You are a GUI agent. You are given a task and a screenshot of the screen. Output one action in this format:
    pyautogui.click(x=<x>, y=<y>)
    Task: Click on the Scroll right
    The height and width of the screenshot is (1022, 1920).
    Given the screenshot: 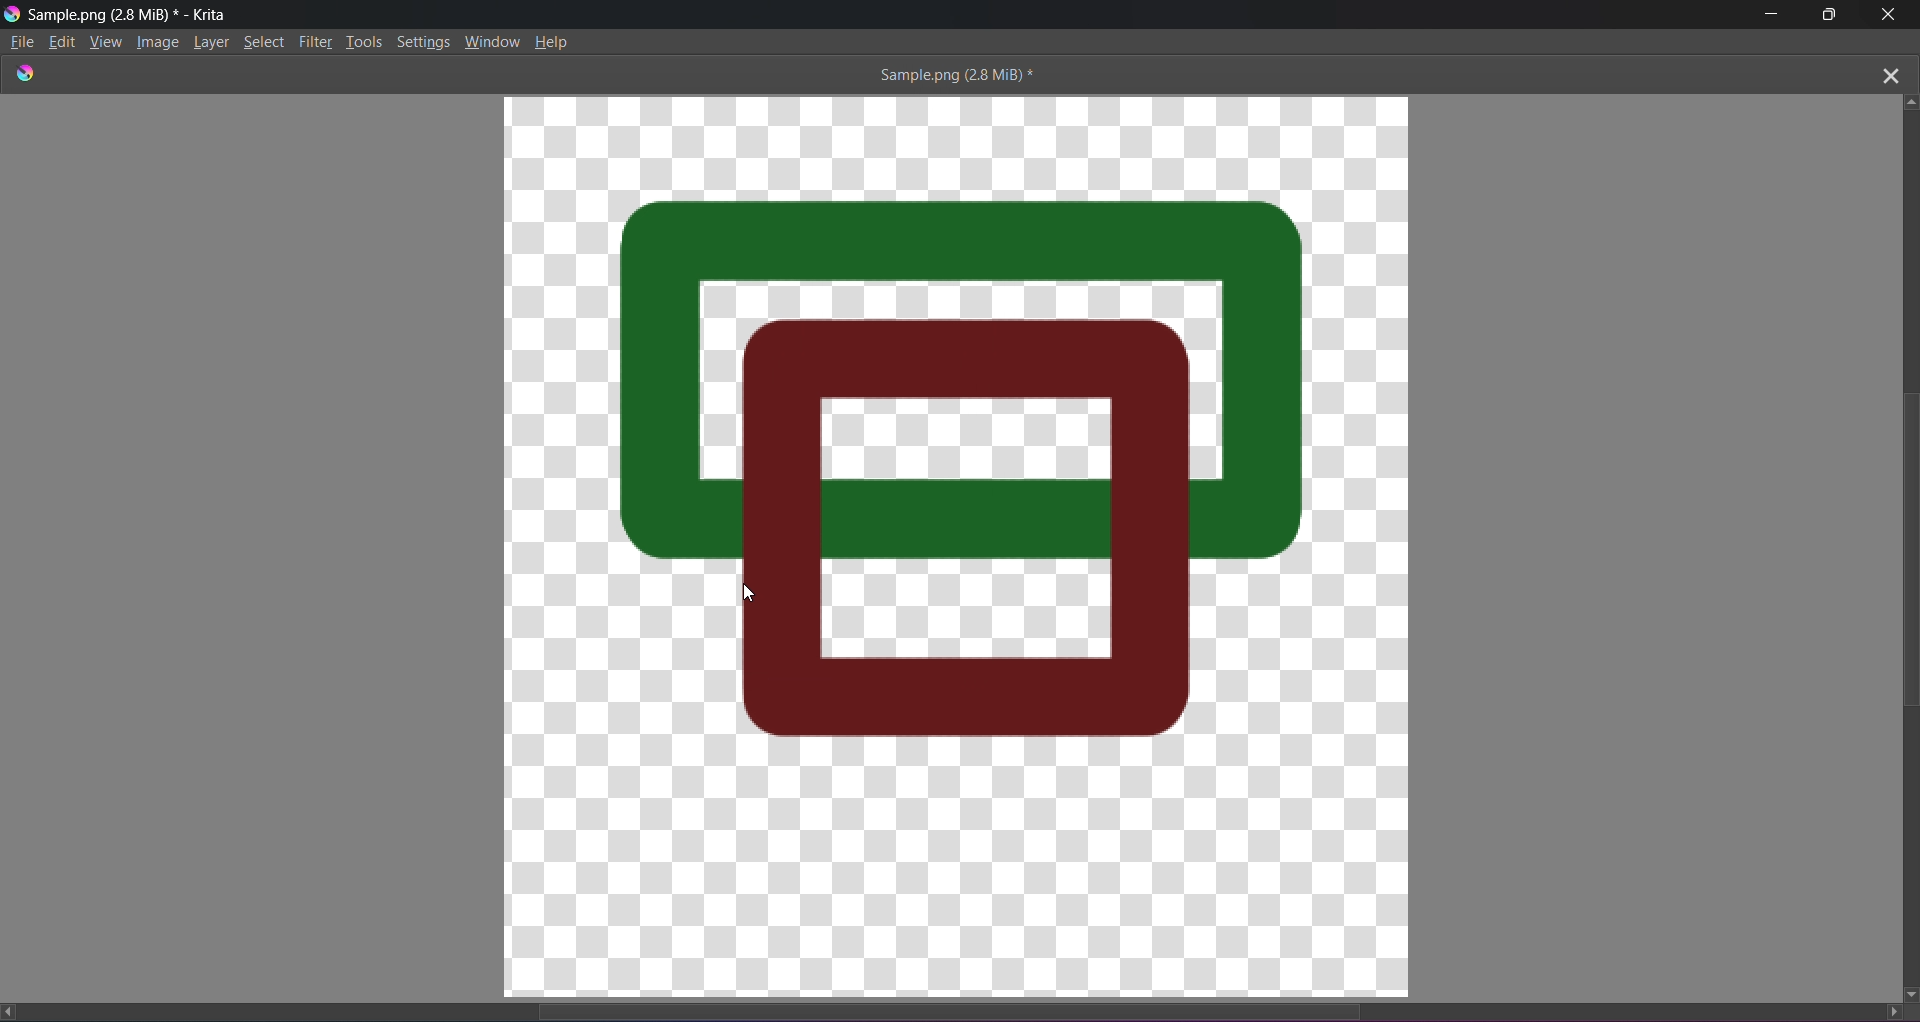 What is the action you would take?
    pyautogui.click(x=1886, y=1010)
    